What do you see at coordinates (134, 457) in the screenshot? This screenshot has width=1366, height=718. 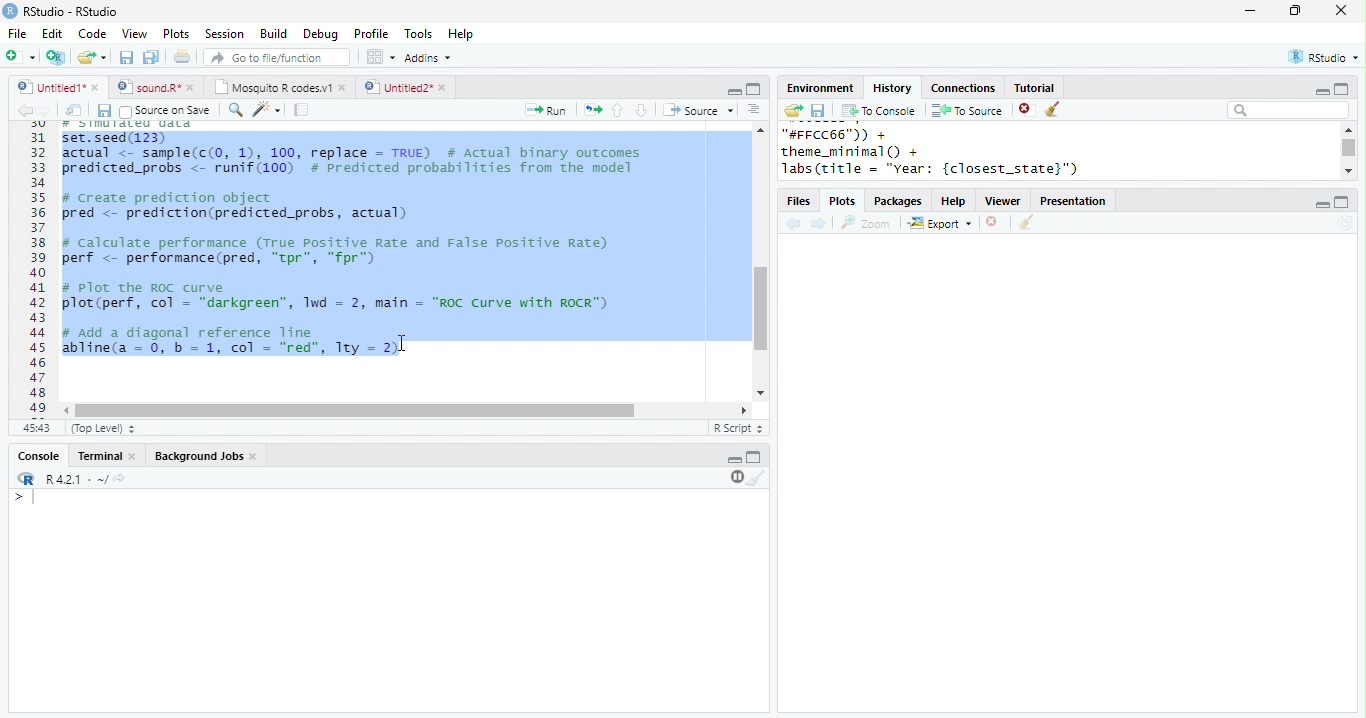 I see `close` at bounding box center [134, 457].